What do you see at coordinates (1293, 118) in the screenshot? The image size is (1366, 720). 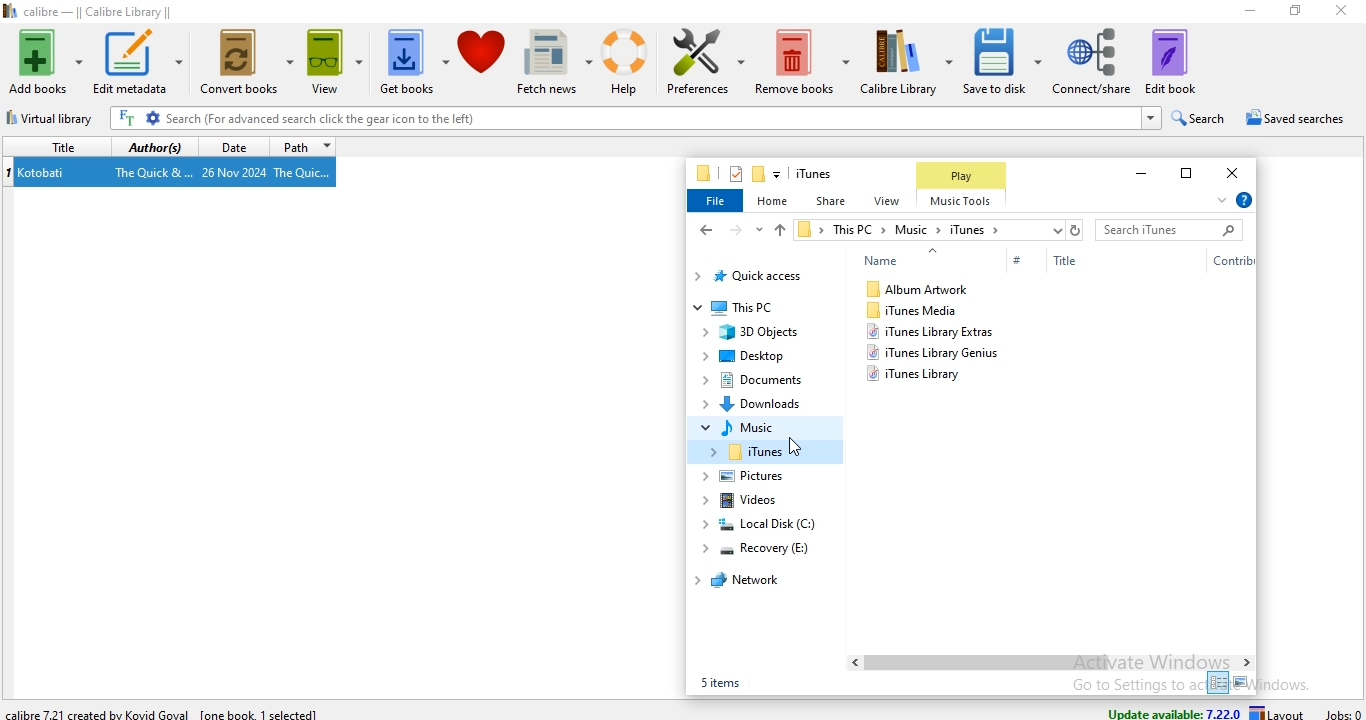 I see ` saved searches` at bounding box center [1293, 118].